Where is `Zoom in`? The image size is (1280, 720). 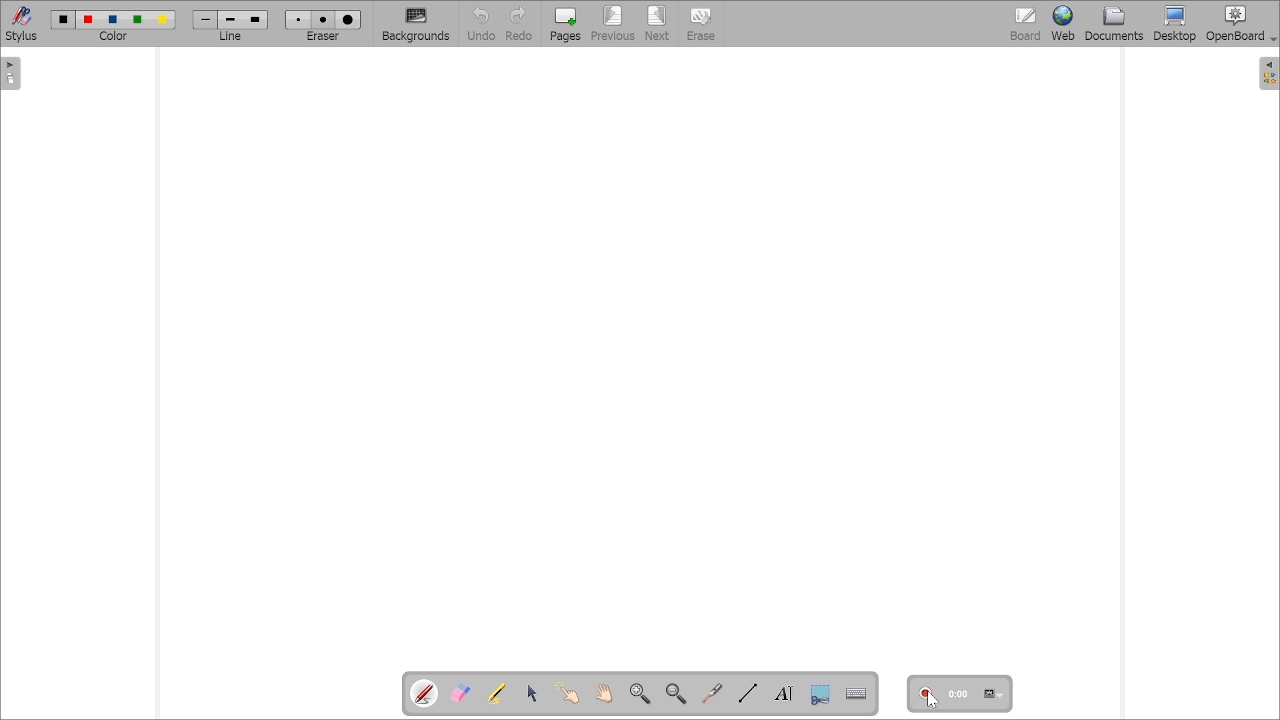 Zoom in is located at coordinates (641, 694).